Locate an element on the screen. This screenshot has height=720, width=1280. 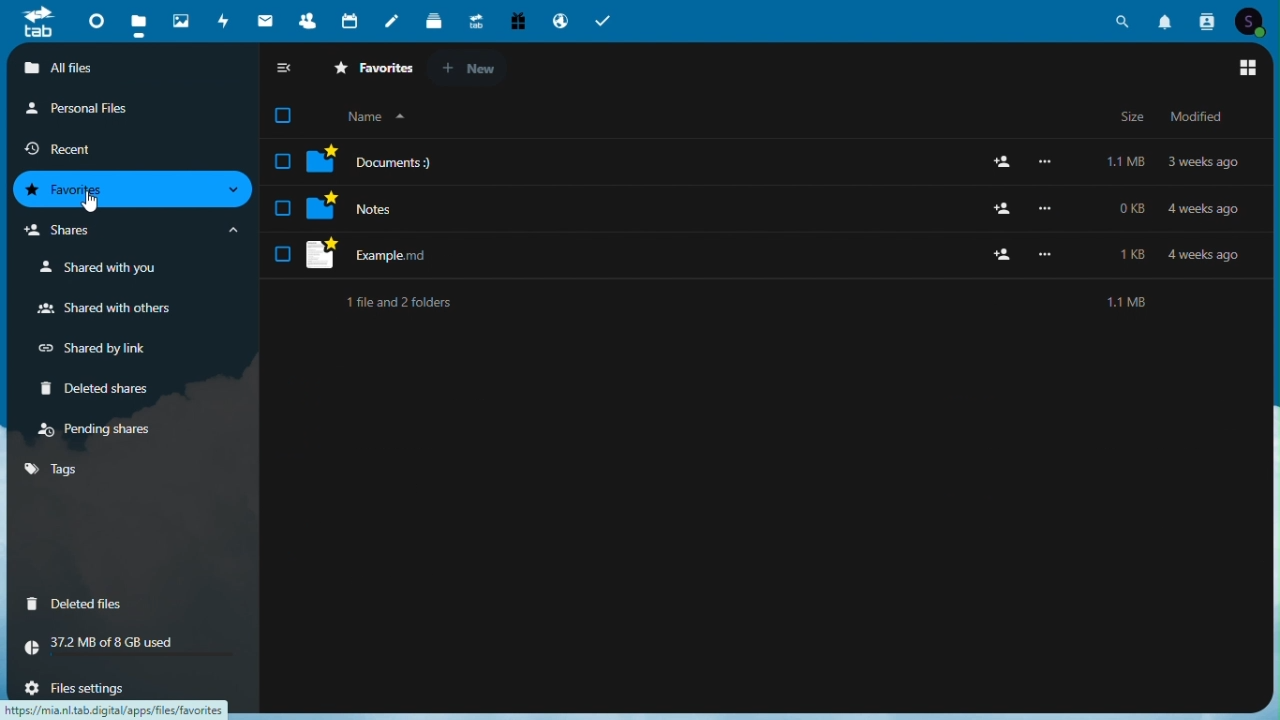
files is located at coordinates (139, 19).